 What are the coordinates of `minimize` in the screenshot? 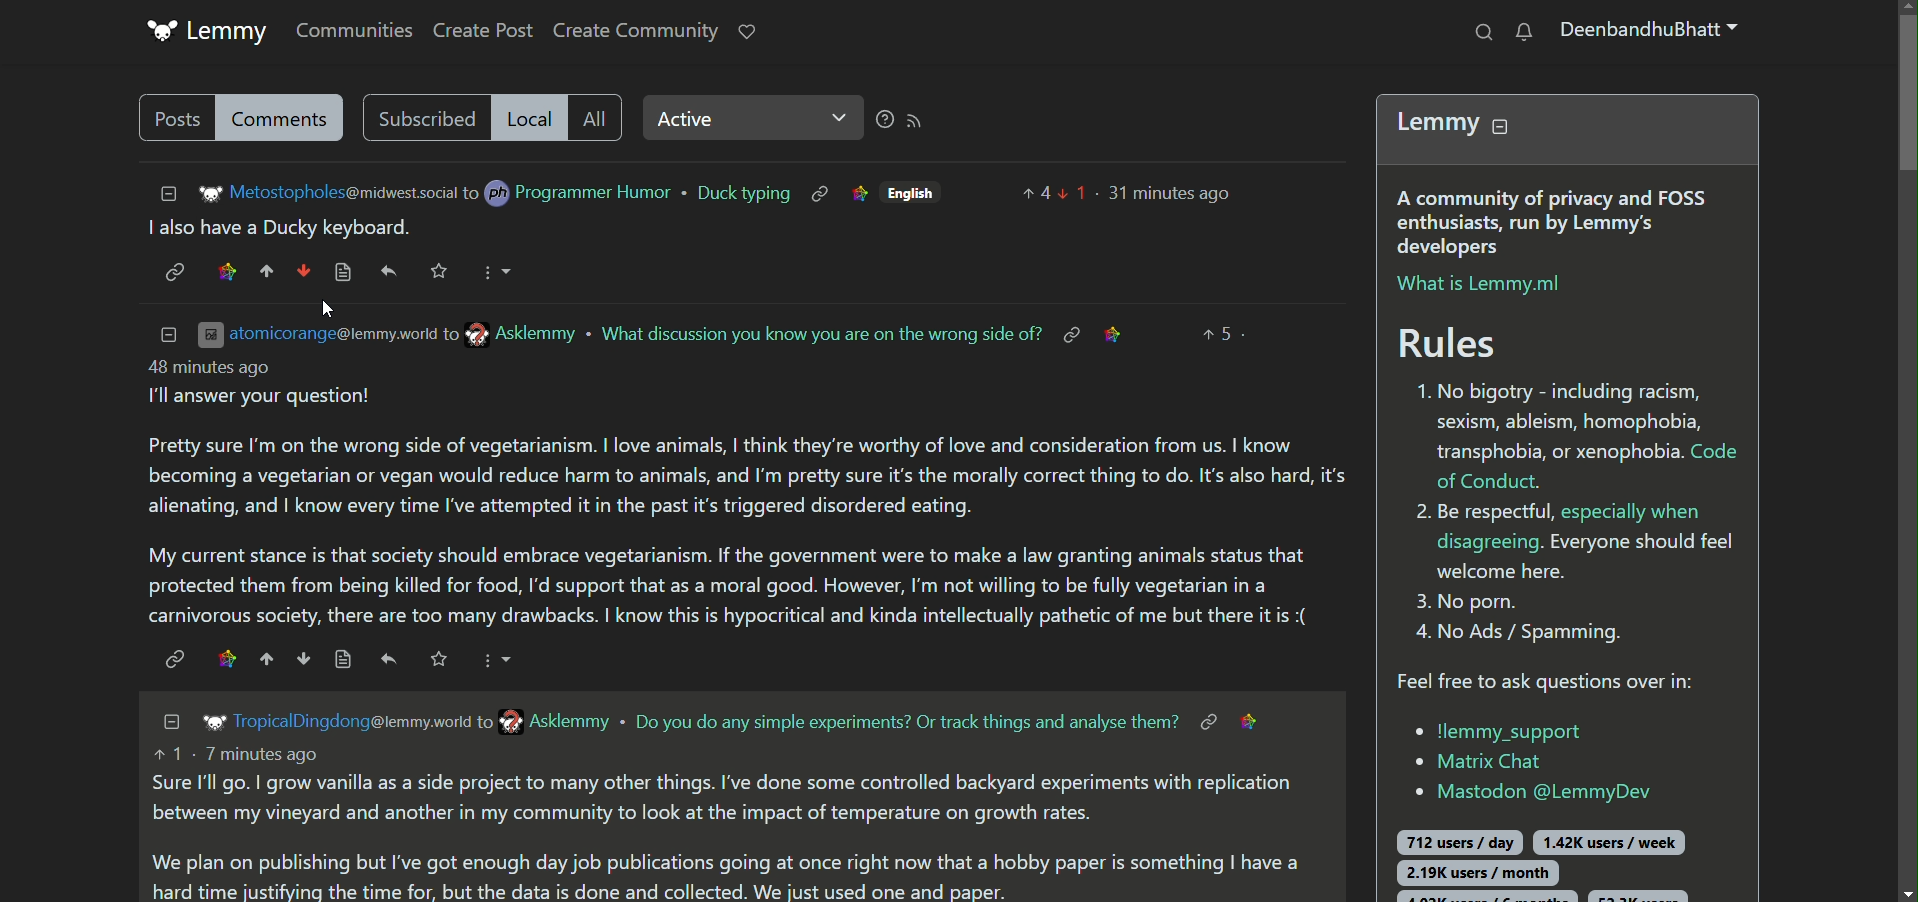 It's located at (168, 332).